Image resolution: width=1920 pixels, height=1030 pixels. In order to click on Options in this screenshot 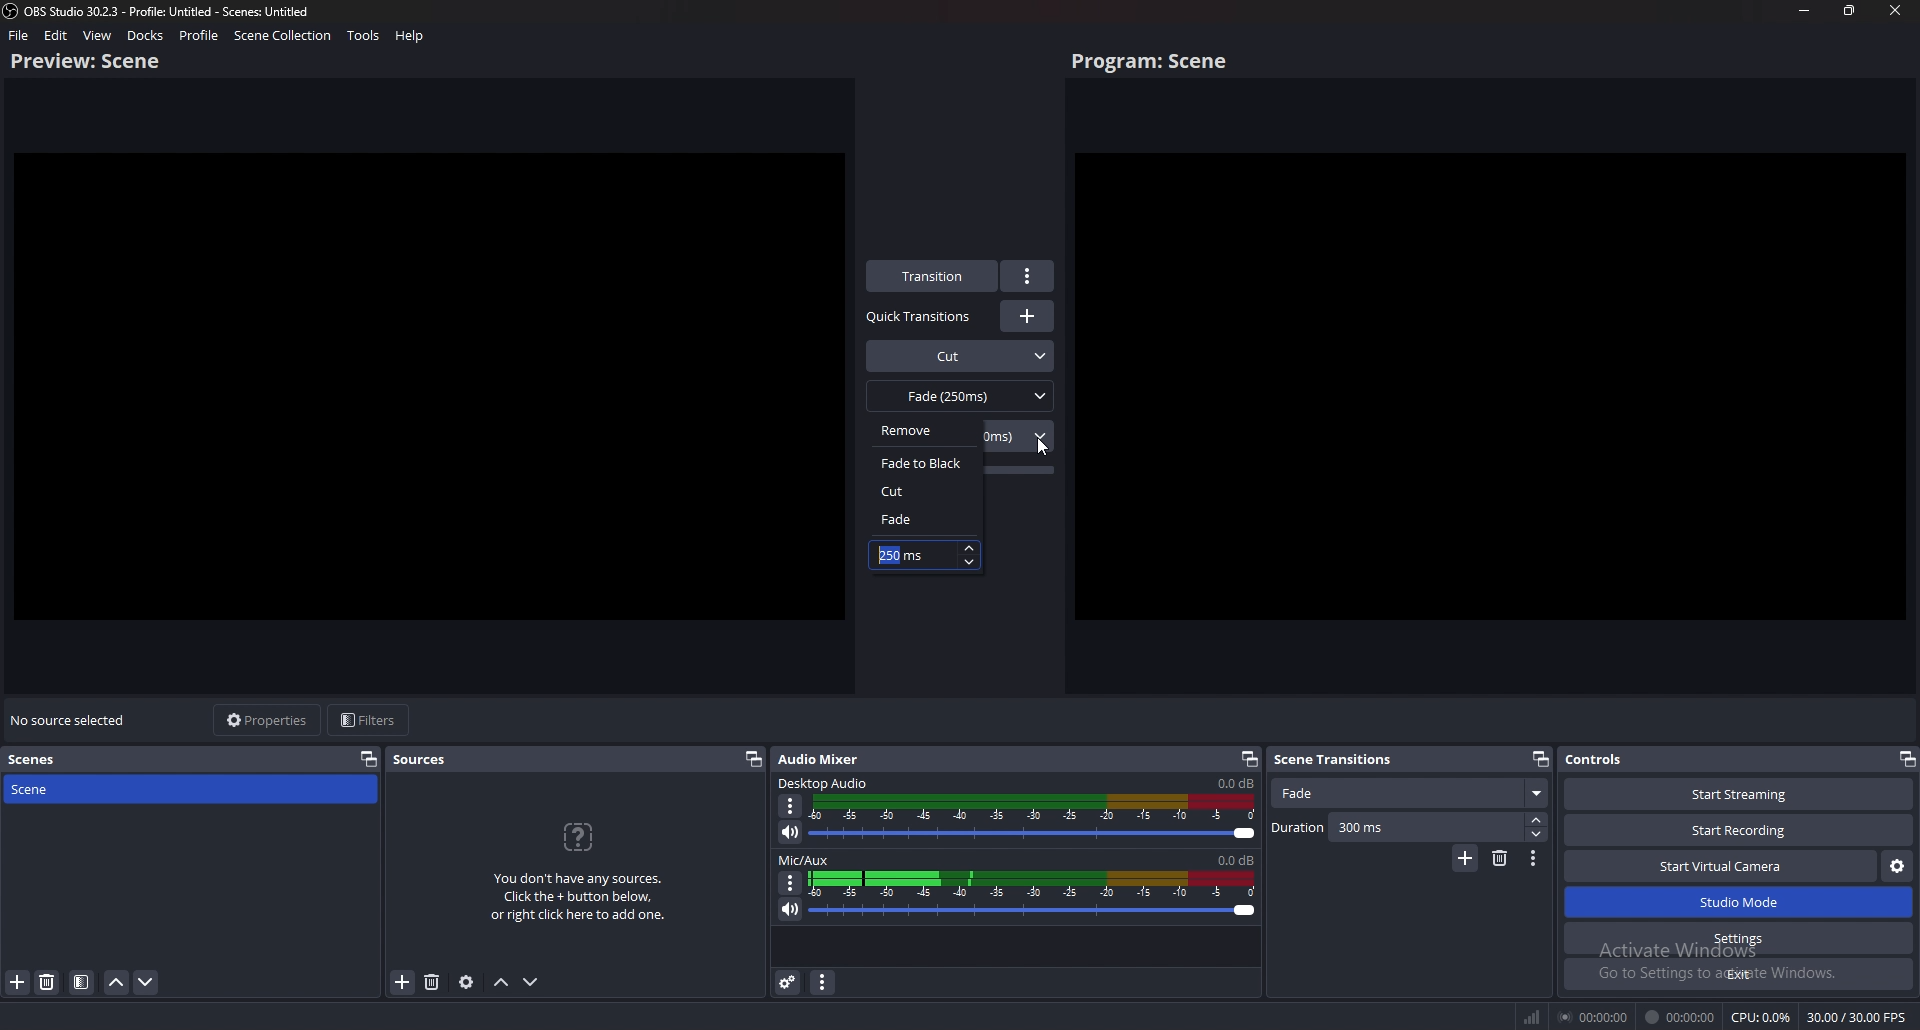, I will do `click(1534, 860)`.